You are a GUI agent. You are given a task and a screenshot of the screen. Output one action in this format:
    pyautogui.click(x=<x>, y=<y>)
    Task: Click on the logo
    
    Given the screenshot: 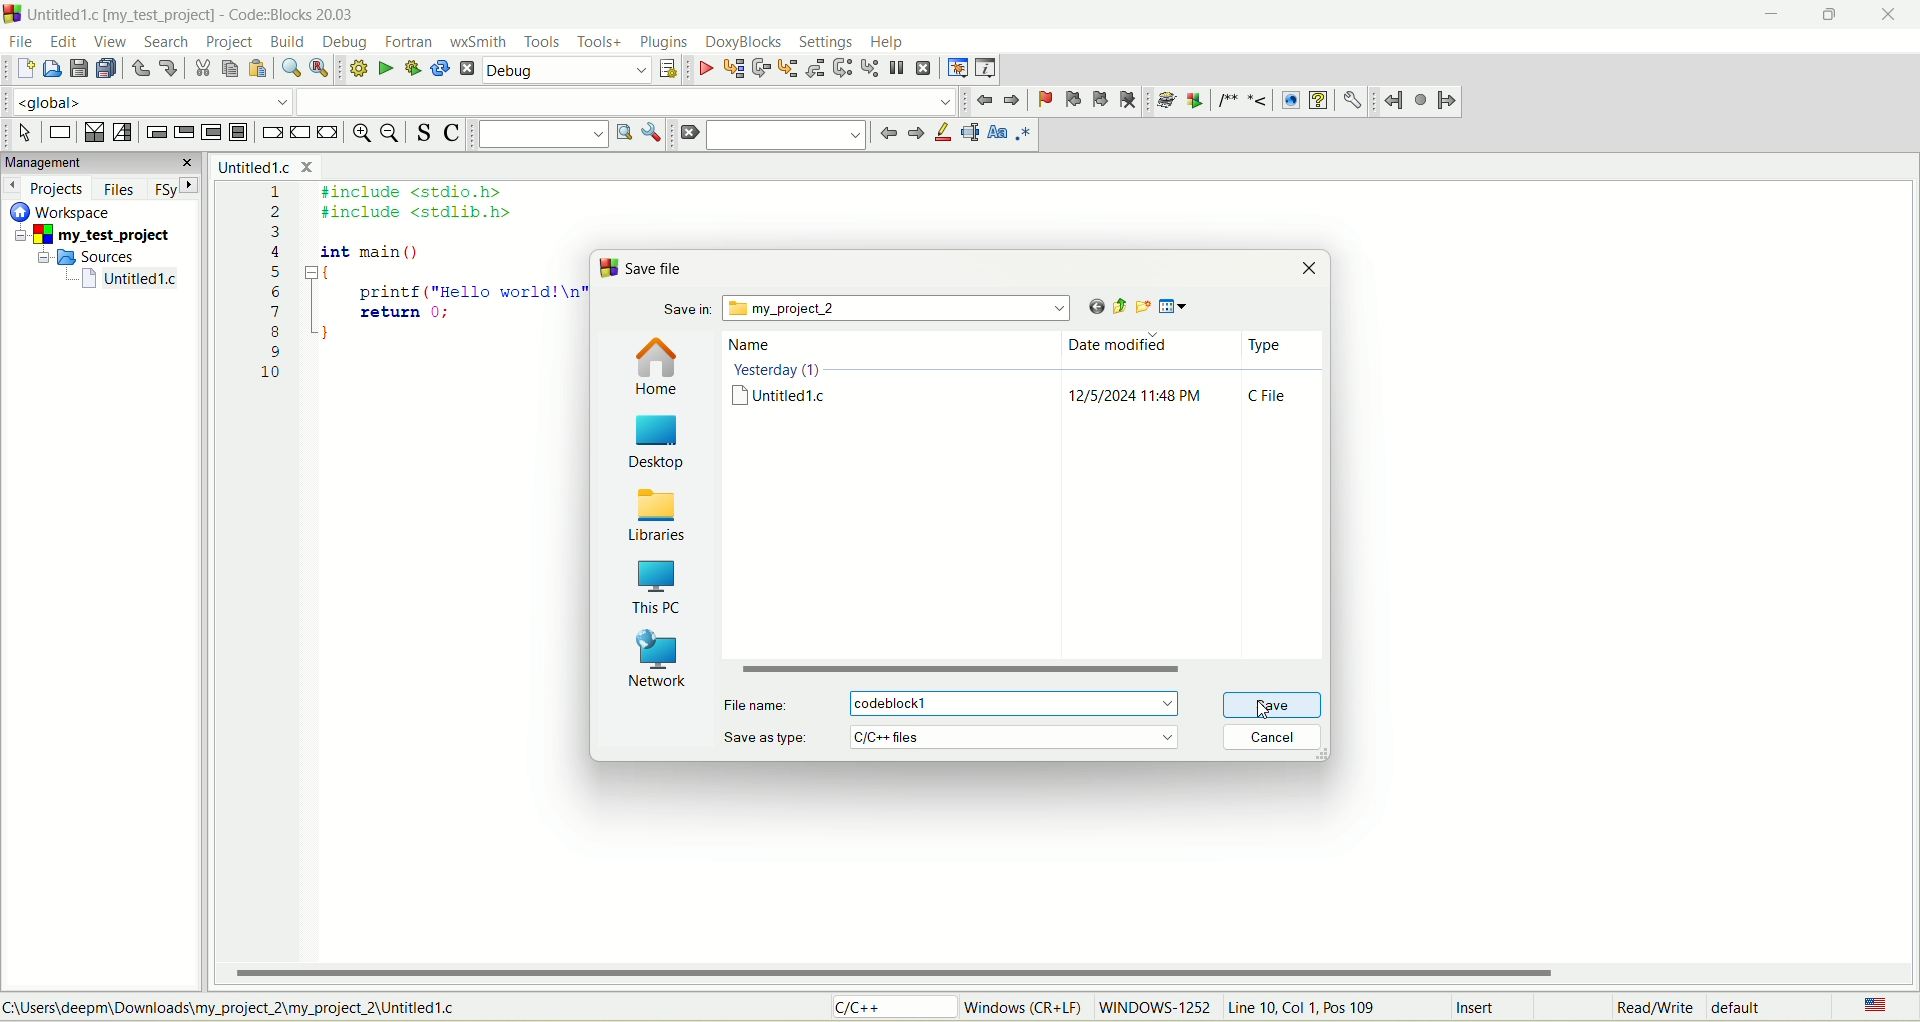 What is the action you would take?
    pyautogui.click(x=607, y=268)
    